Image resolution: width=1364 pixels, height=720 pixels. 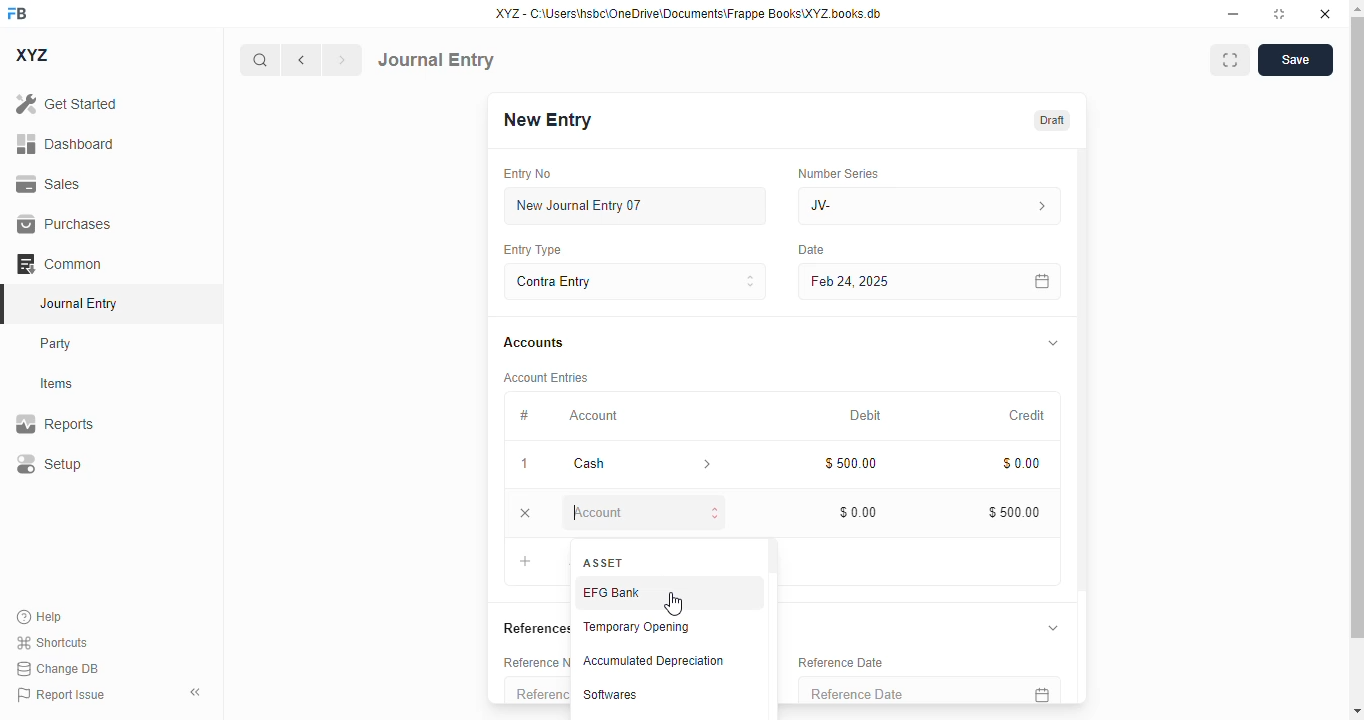 What do you see at coordinates (635, 281) in the screenshot?
I see `contra entry ` at bounding box center [635, 281].